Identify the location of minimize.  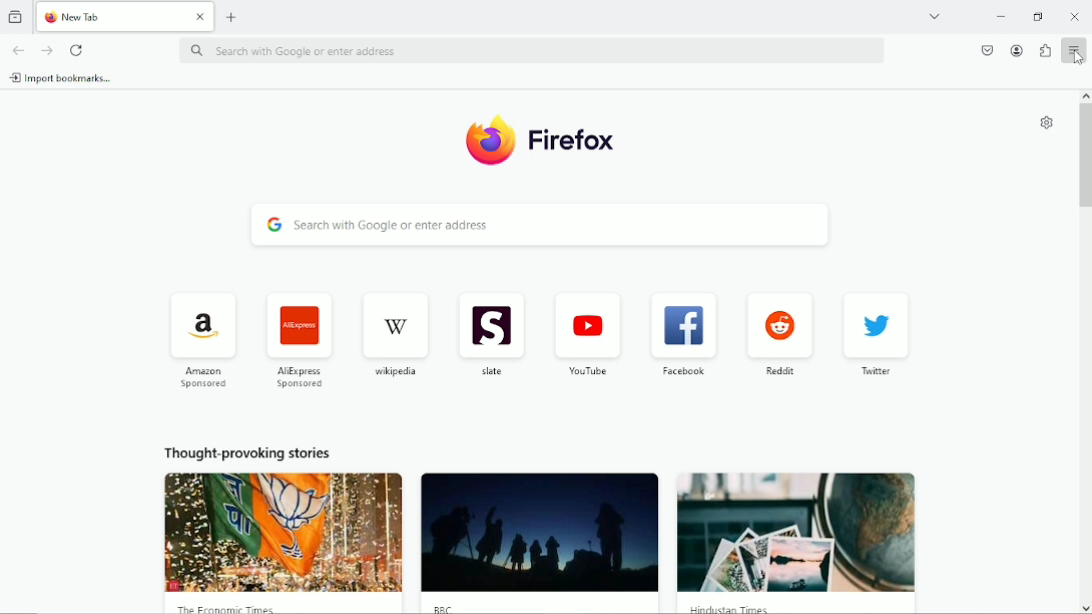
(1002, 15).